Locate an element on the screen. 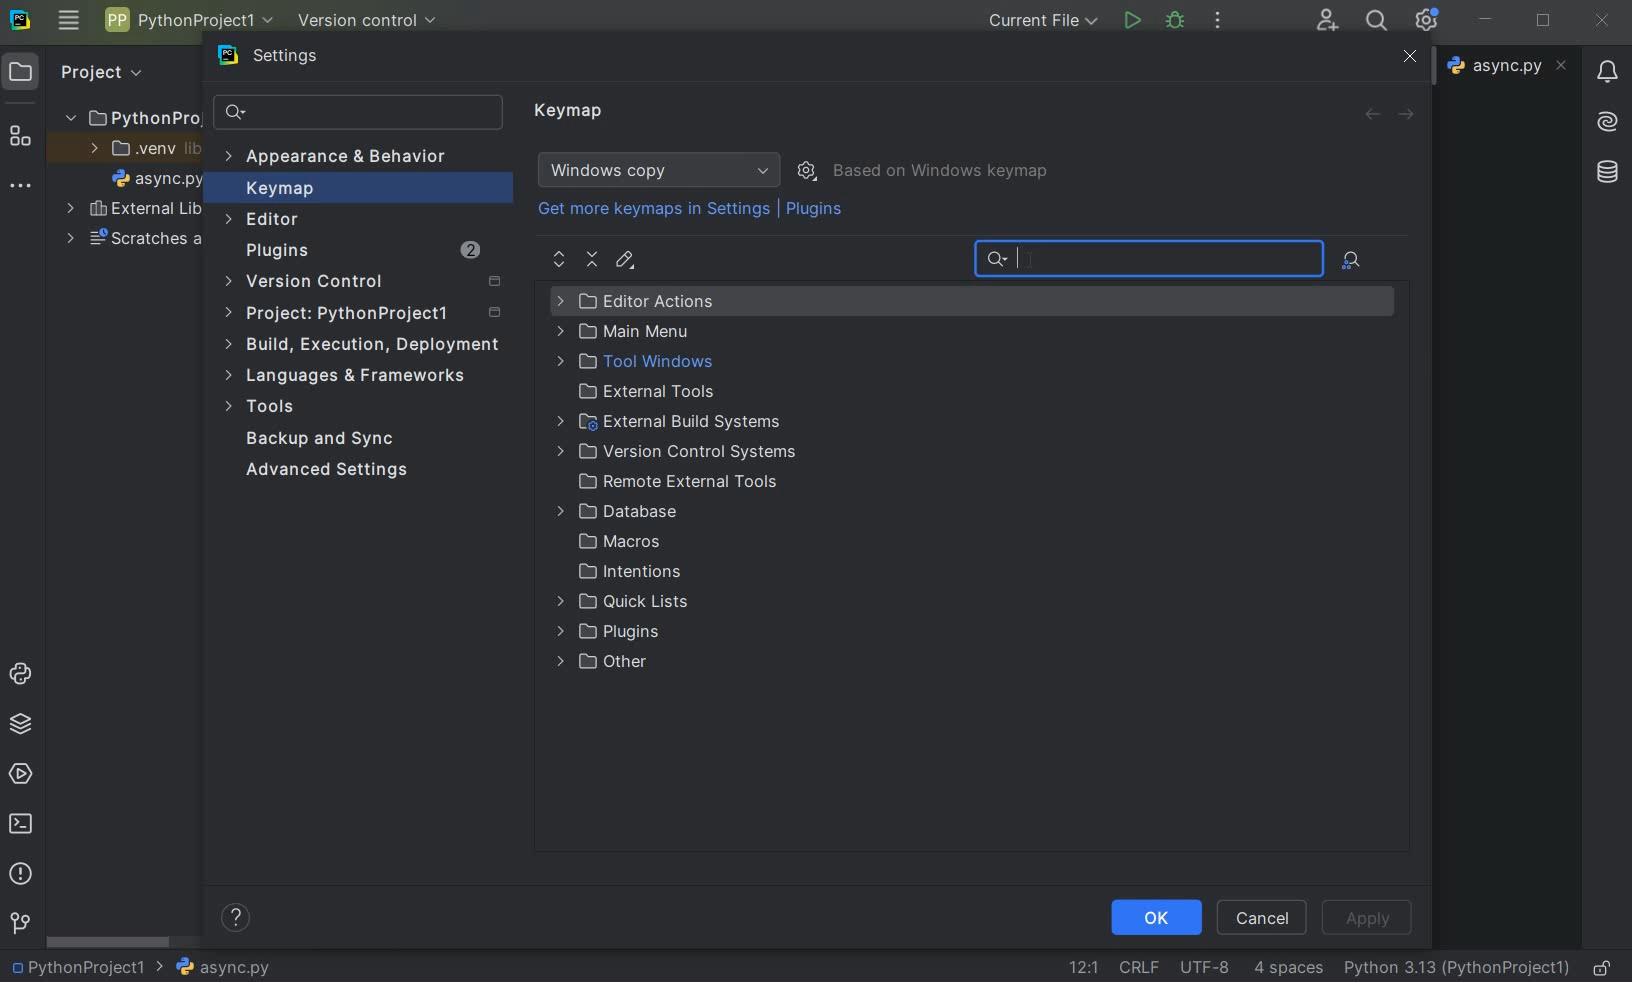  more actions is located at coordinates (1217, 22).